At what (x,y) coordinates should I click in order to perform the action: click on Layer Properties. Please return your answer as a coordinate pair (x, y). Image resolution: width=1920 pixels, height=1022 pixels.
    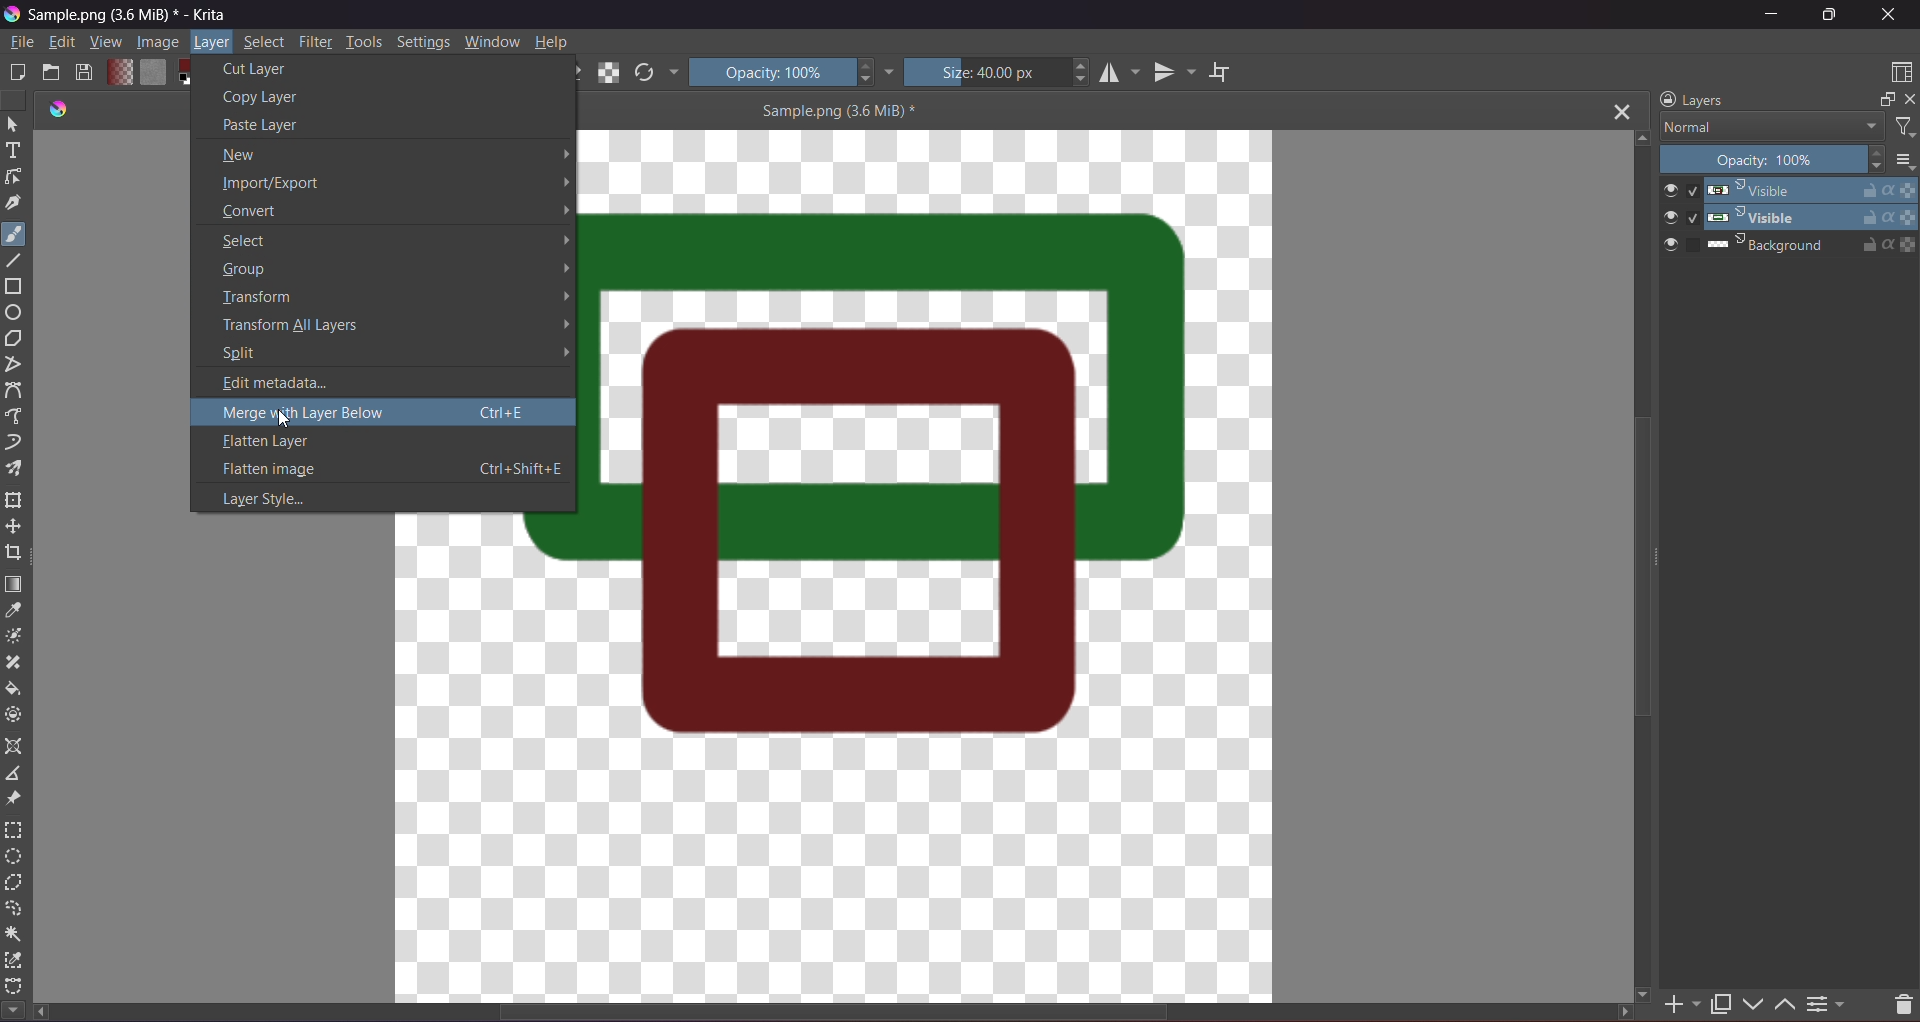
    Looking at the image, I should click on (1828, 1001).